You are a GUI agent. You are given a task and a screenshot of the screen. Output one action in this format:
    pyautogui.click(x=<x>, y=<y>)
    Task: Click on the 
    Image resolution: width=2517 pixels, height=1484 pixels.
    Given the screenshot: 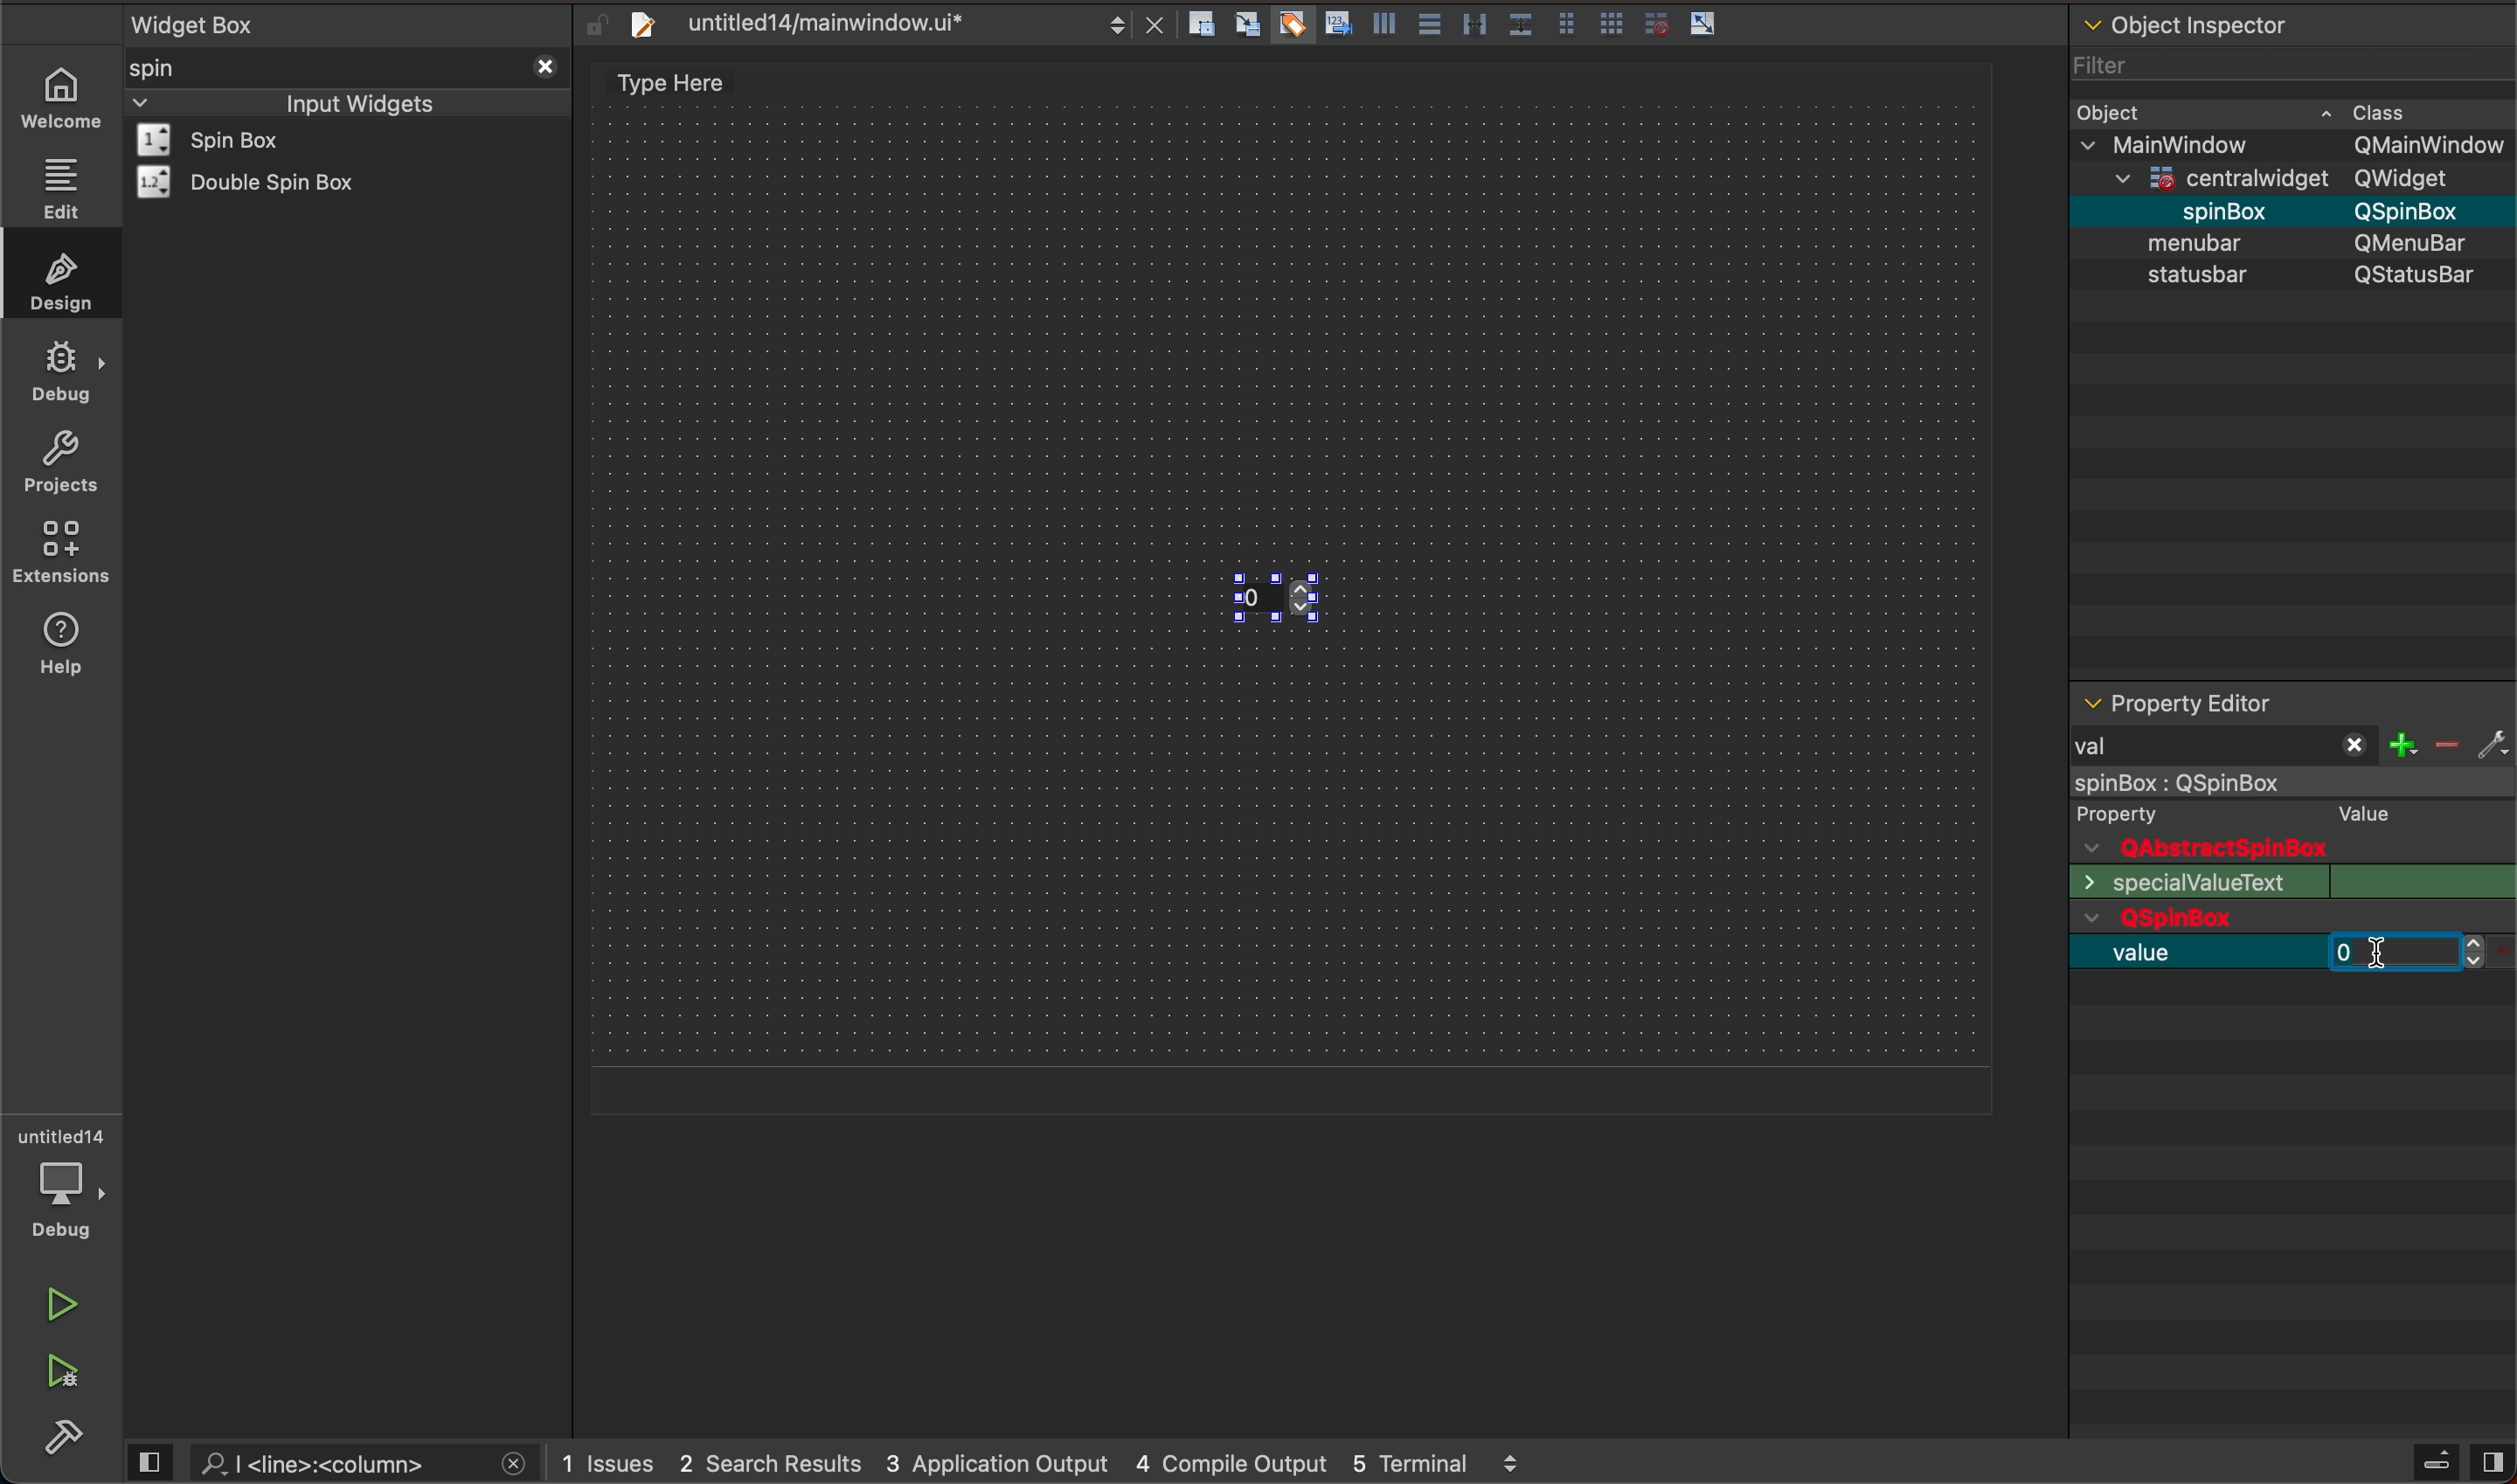 What is the action you would take?
    pyautogui.click(x=2427, y=145)
    